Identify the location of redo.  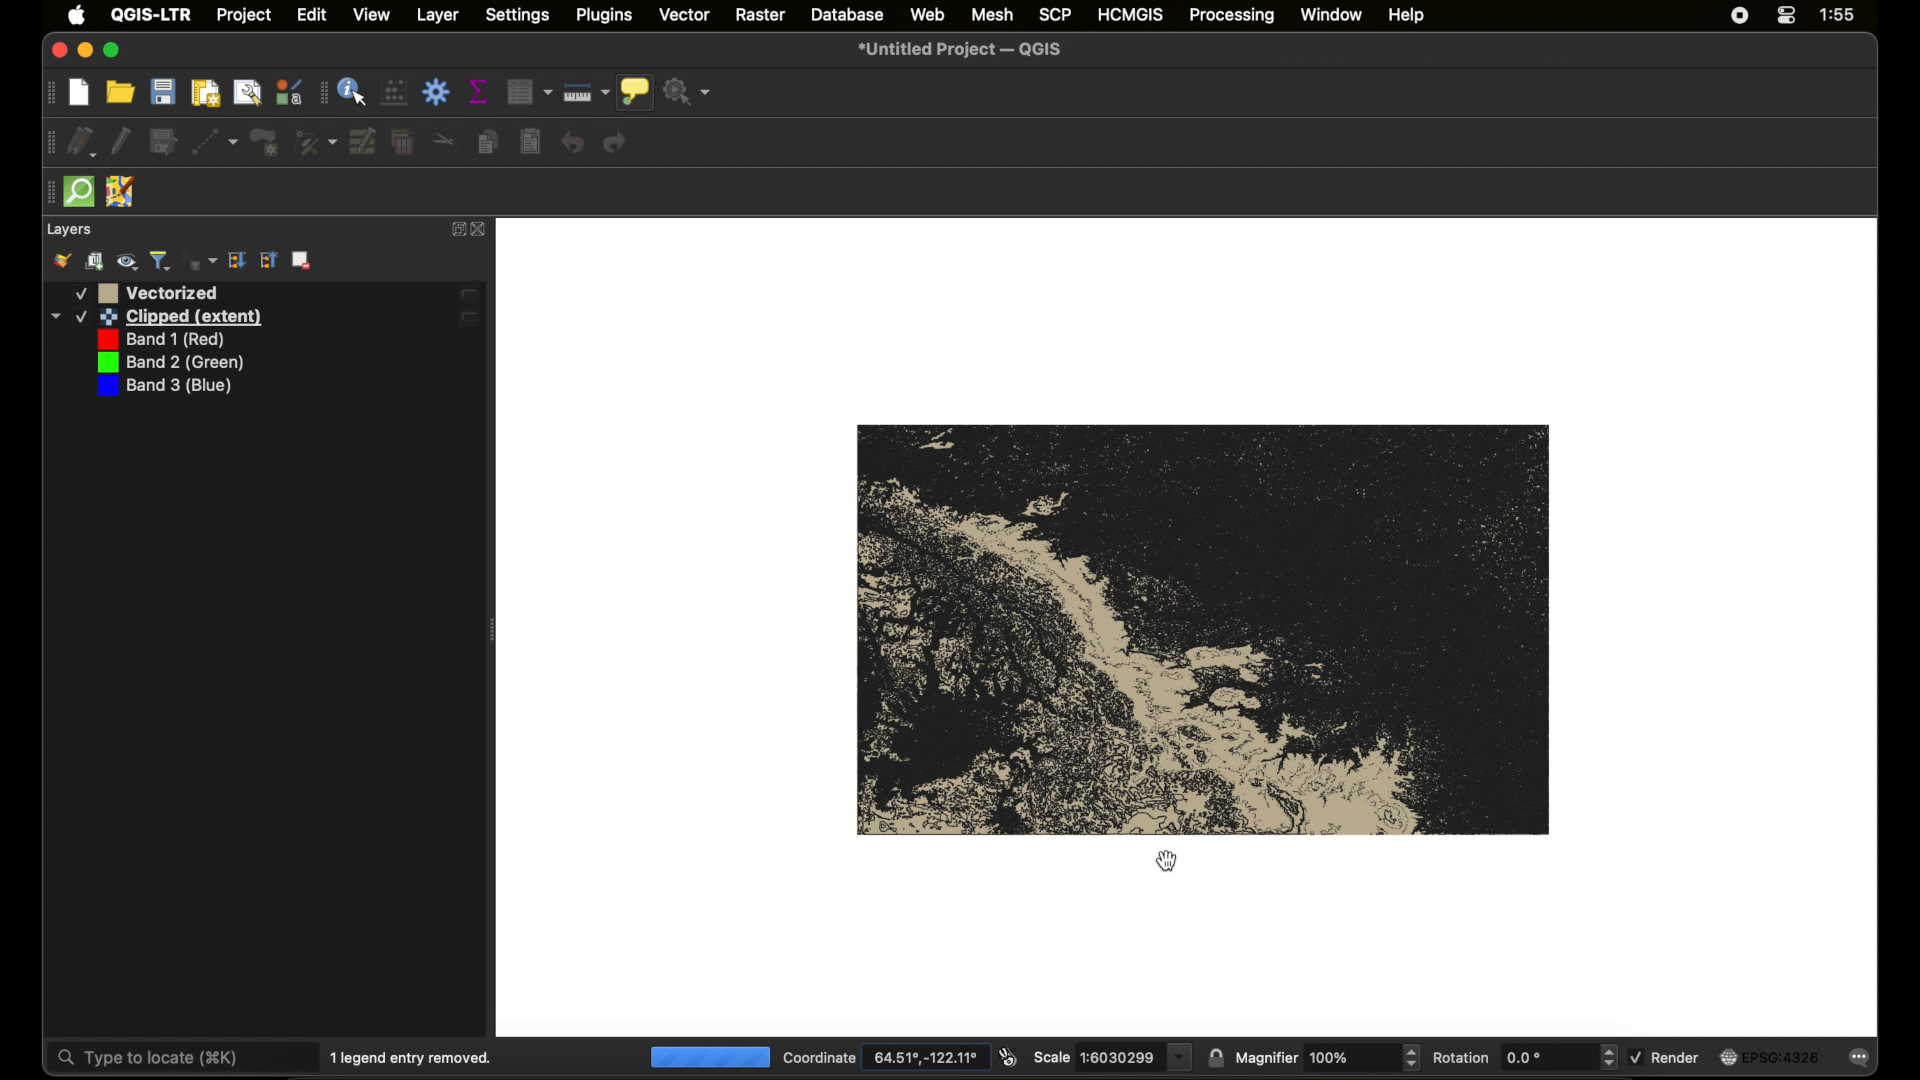
(617, 142).